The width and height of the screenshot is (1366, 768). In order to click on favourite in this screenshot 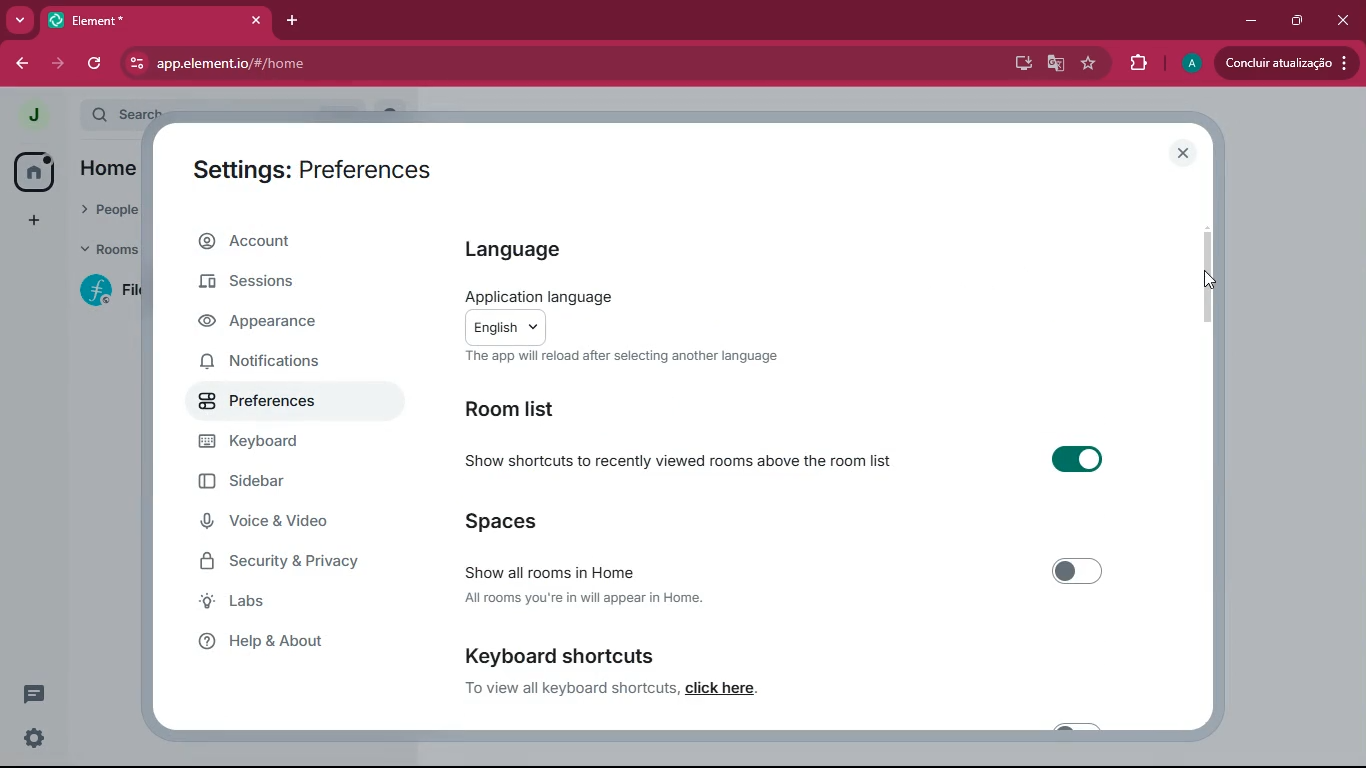, I will do `click(1091, 67)`.